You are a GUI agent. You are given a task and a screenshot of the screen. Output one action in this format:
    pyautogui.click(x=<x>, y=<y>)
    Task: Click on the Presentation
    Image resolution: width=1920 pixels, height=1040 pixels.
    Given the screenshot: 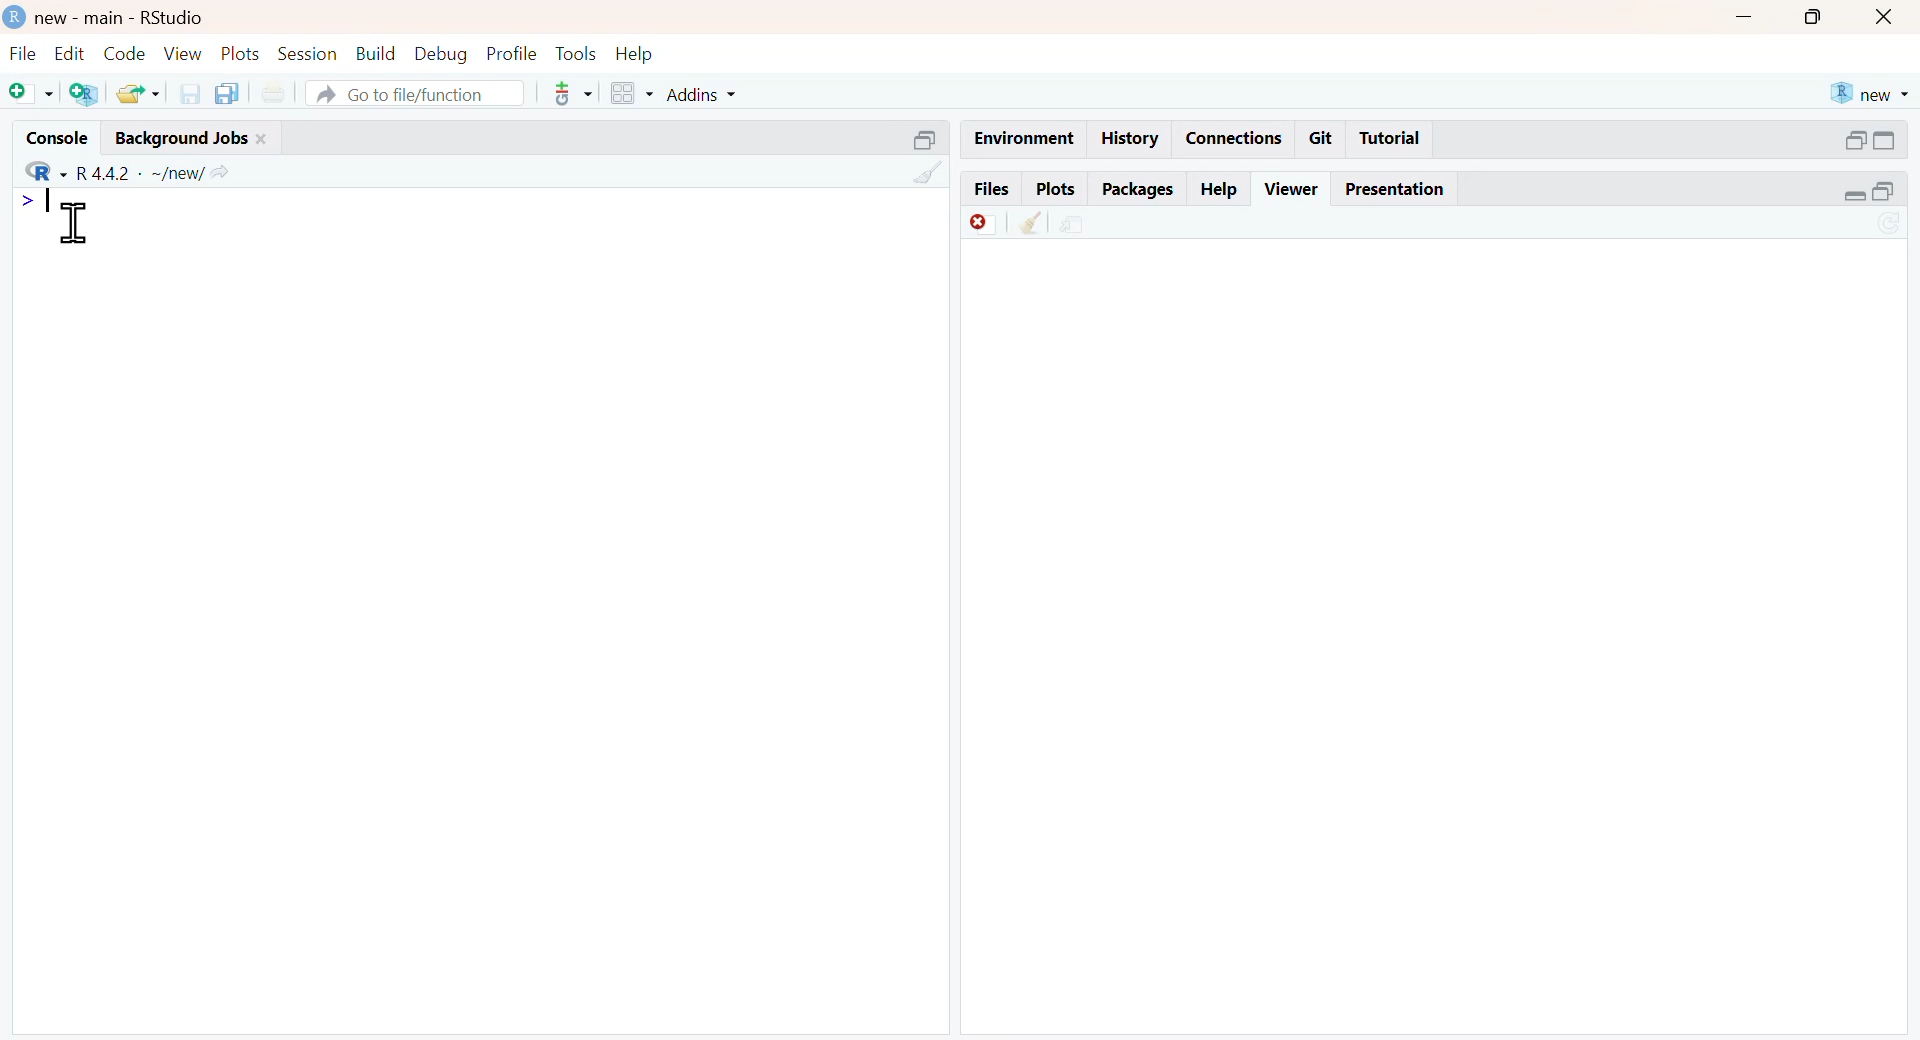 What is the action you would take?
    pyautogui.click(x=1395, y=191)
    